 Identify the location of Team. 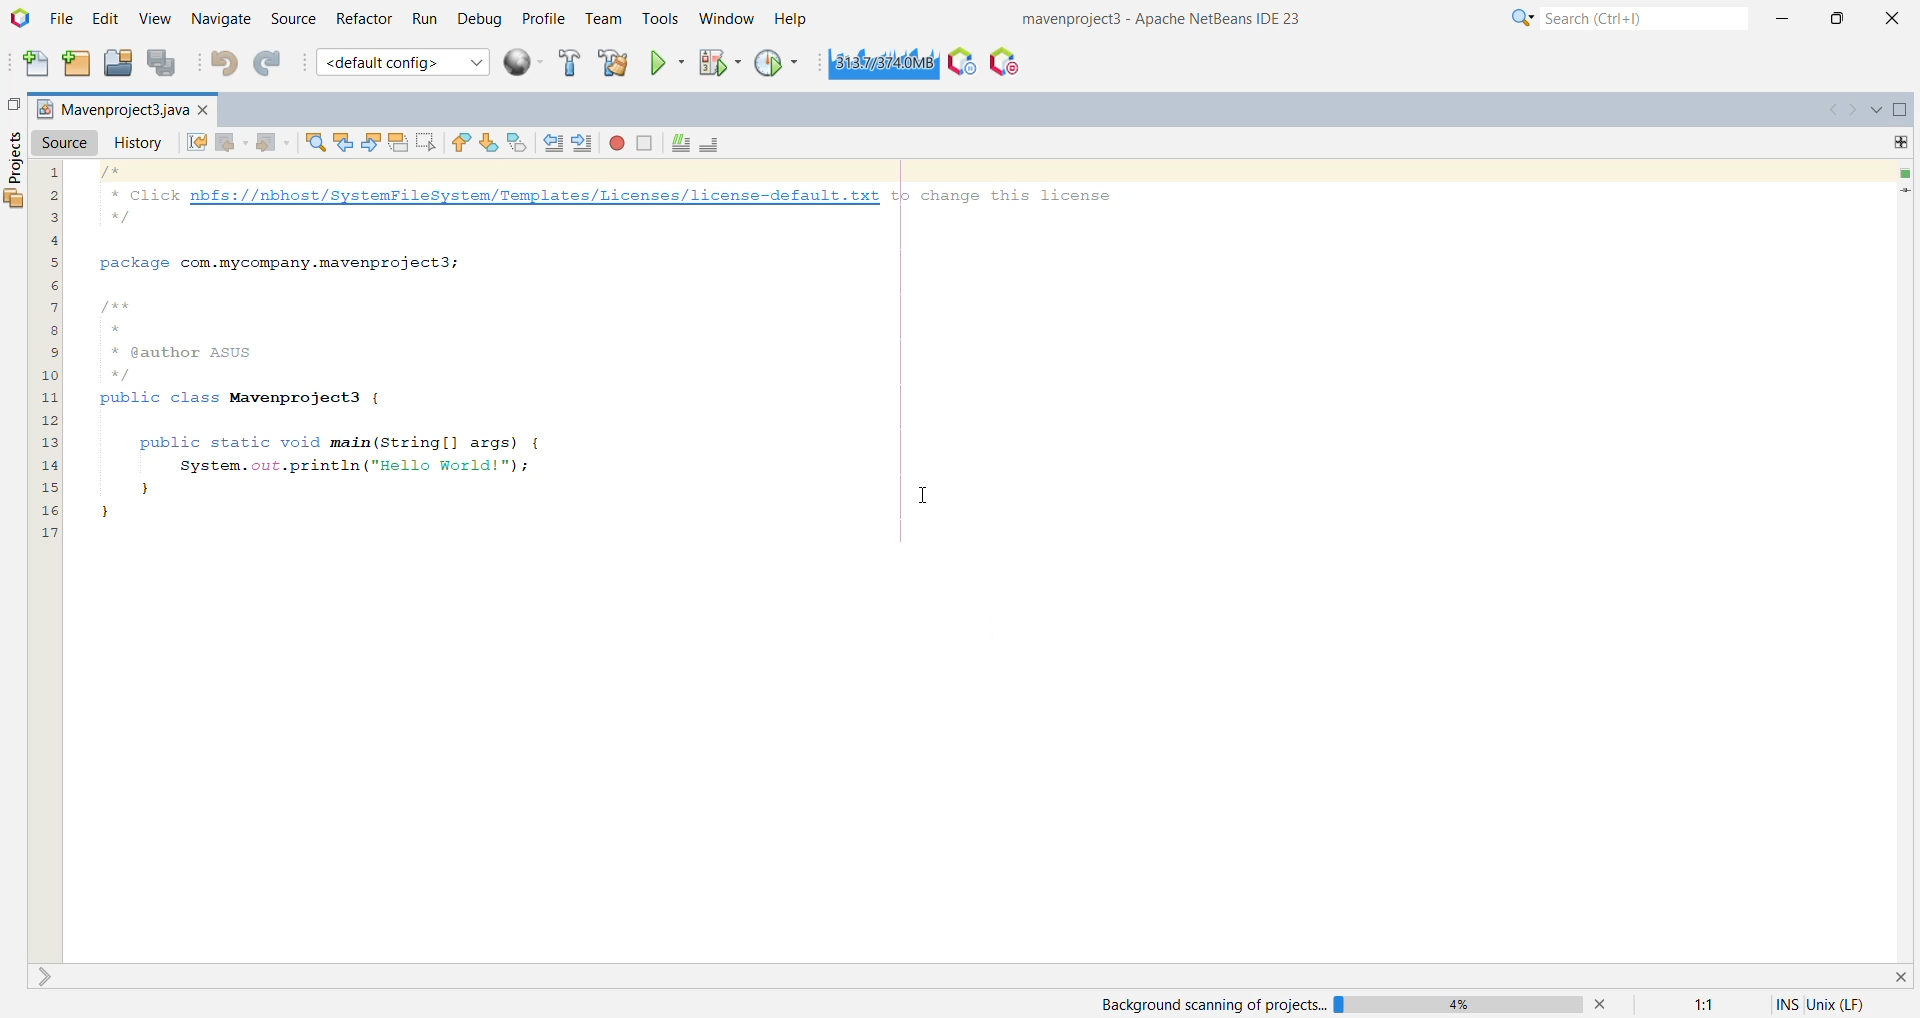
(603, 20).